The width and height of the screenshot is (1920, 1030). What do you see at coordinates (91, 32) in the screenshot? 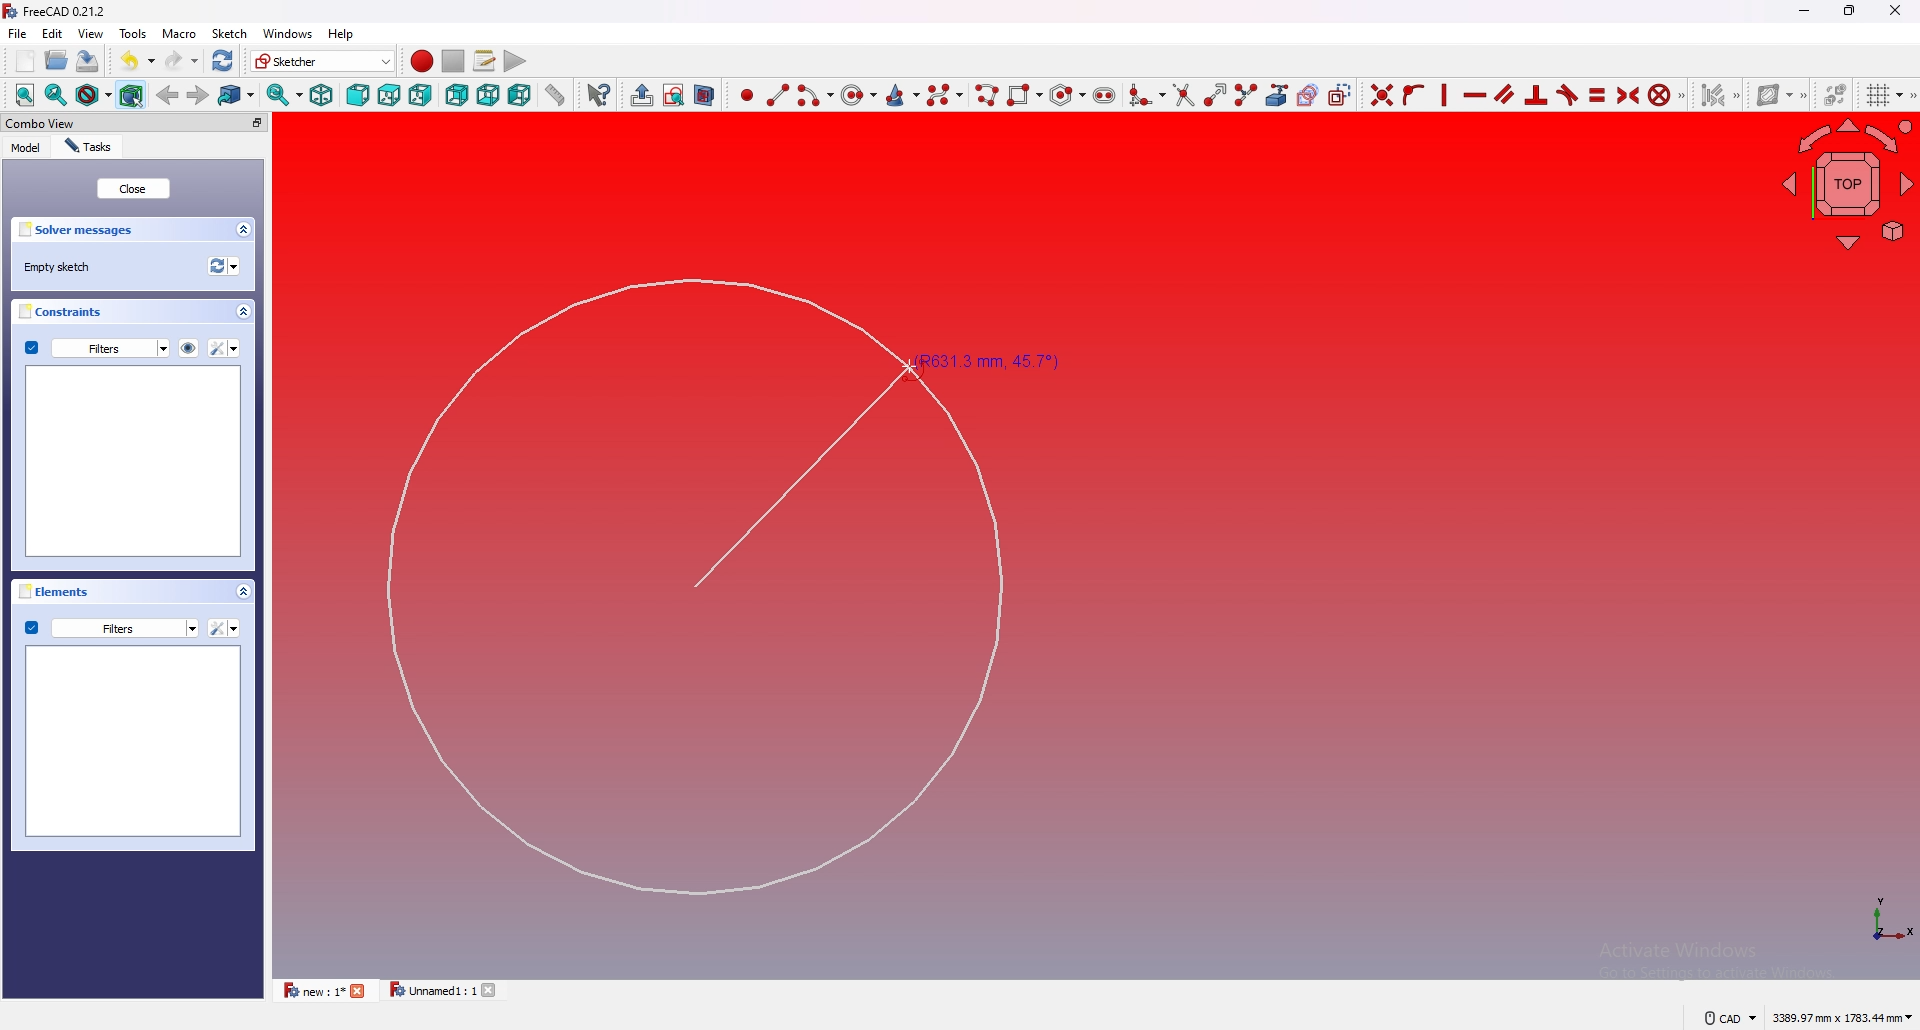
I see `view` at bounding box center [91, 32].